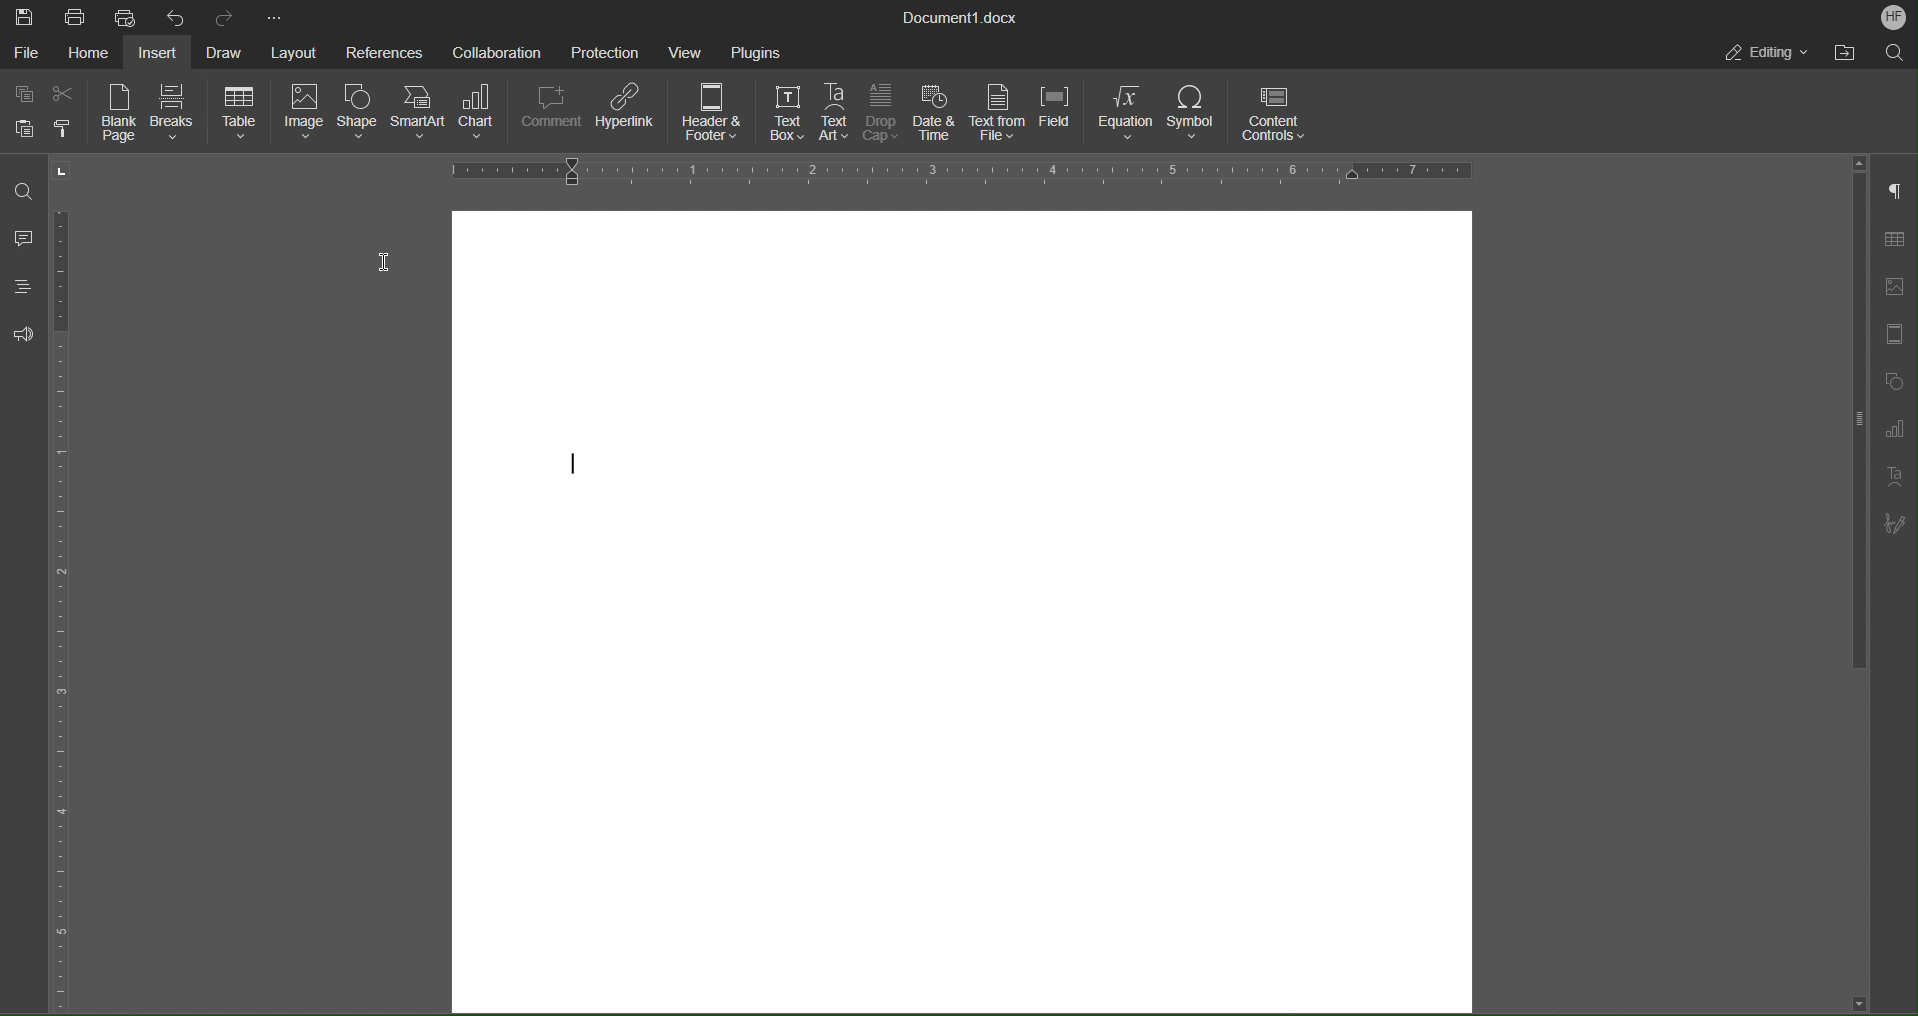 This screenshot has height=1016, width=1918. What do you see at coordinates (173, 113) in the screenshot?
I see `Breaks` at bounding box center [173, 113].